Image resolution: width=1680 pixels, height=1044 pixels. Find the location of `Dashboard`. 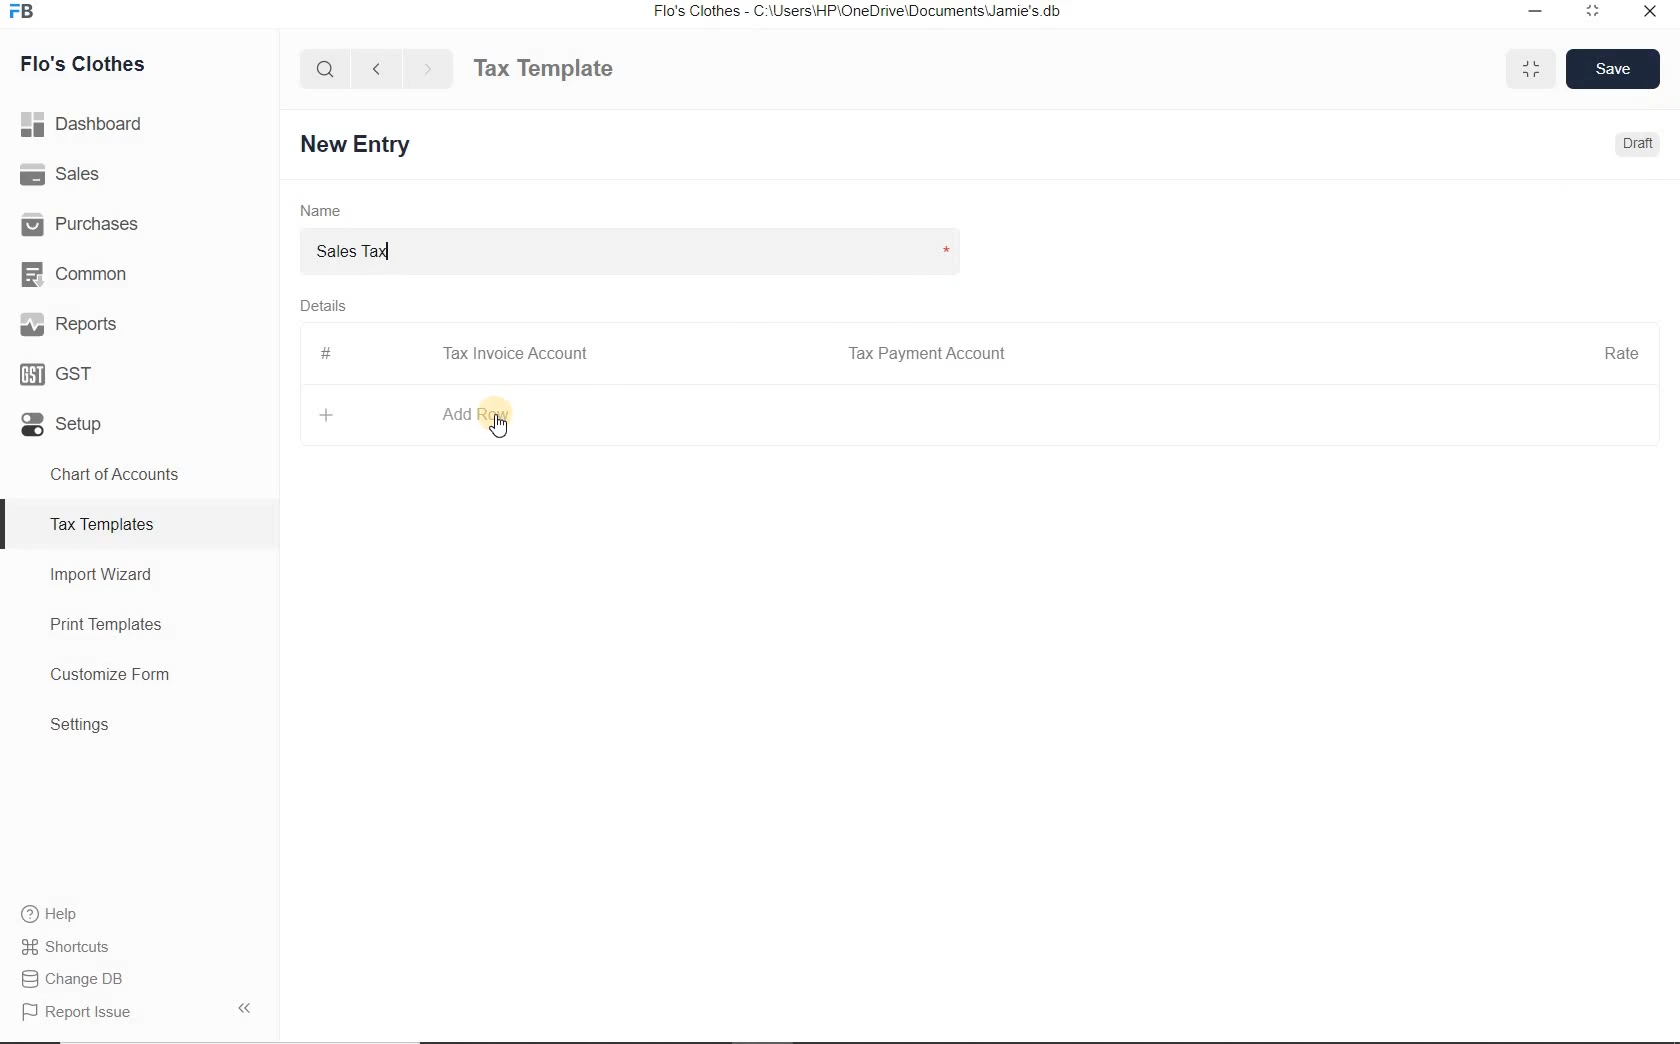

Dashboard is located at coordinates (140, 124).